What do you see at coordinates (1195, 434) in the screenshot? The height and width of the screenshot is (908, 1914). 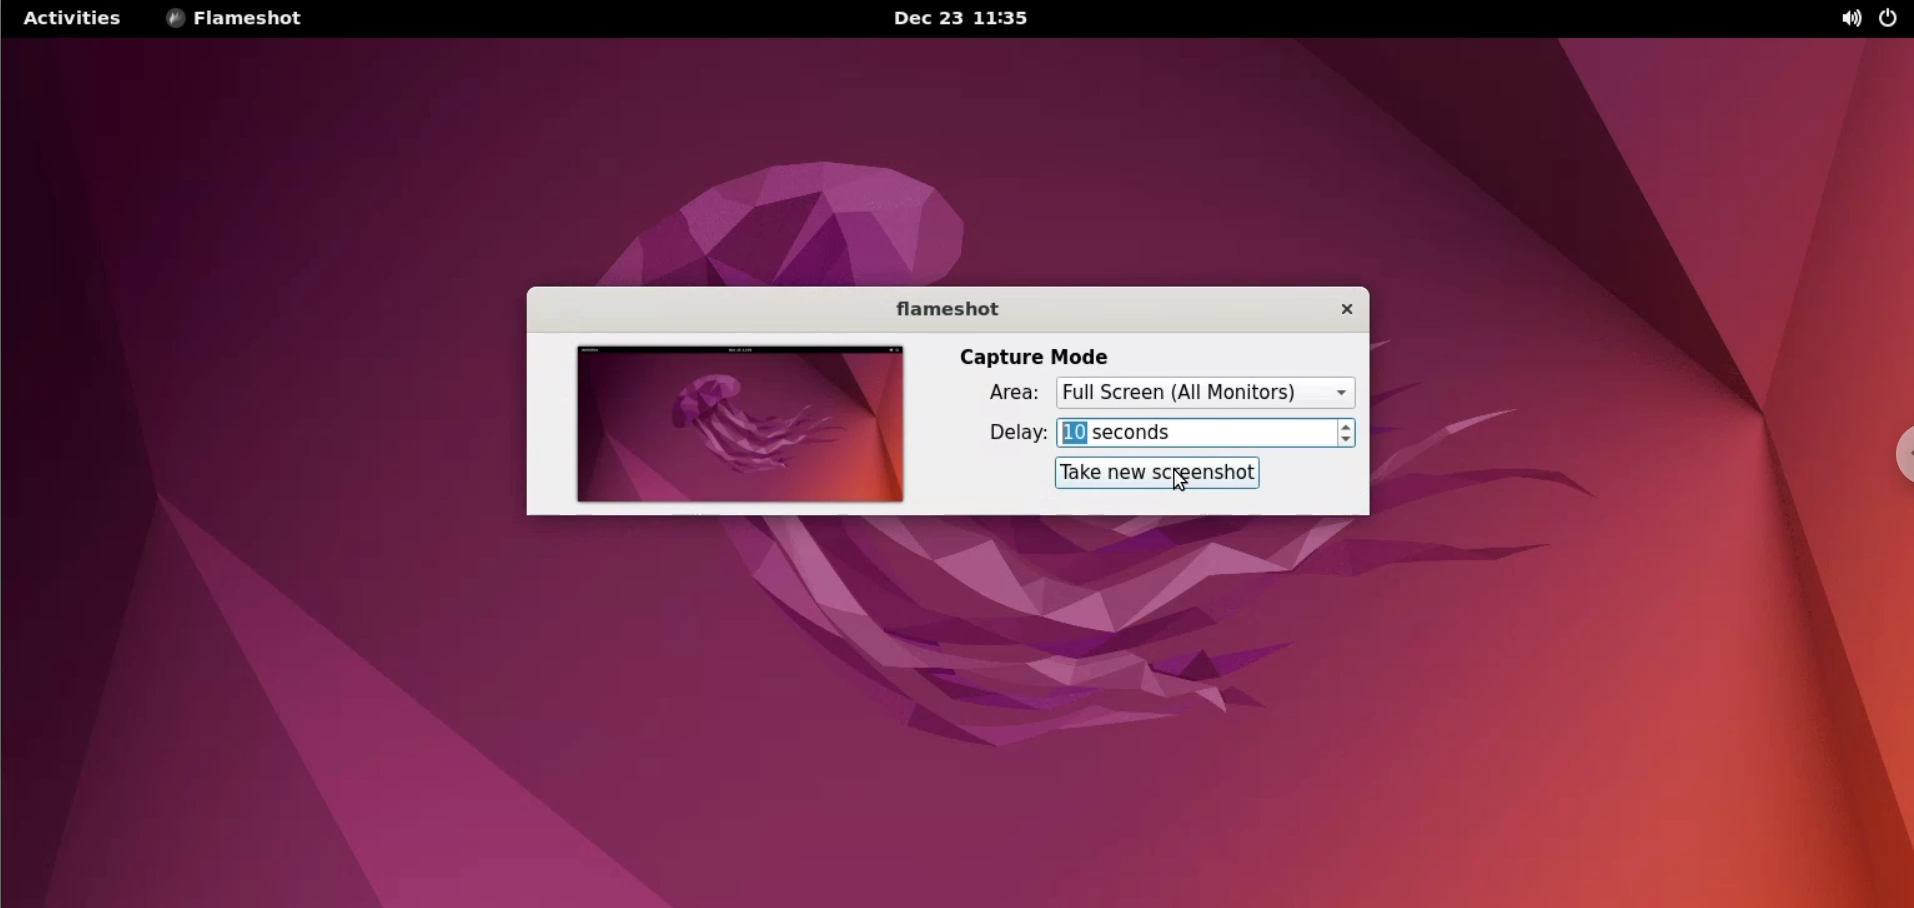 I see `10 seconds` at bounding box center [1195, 434].